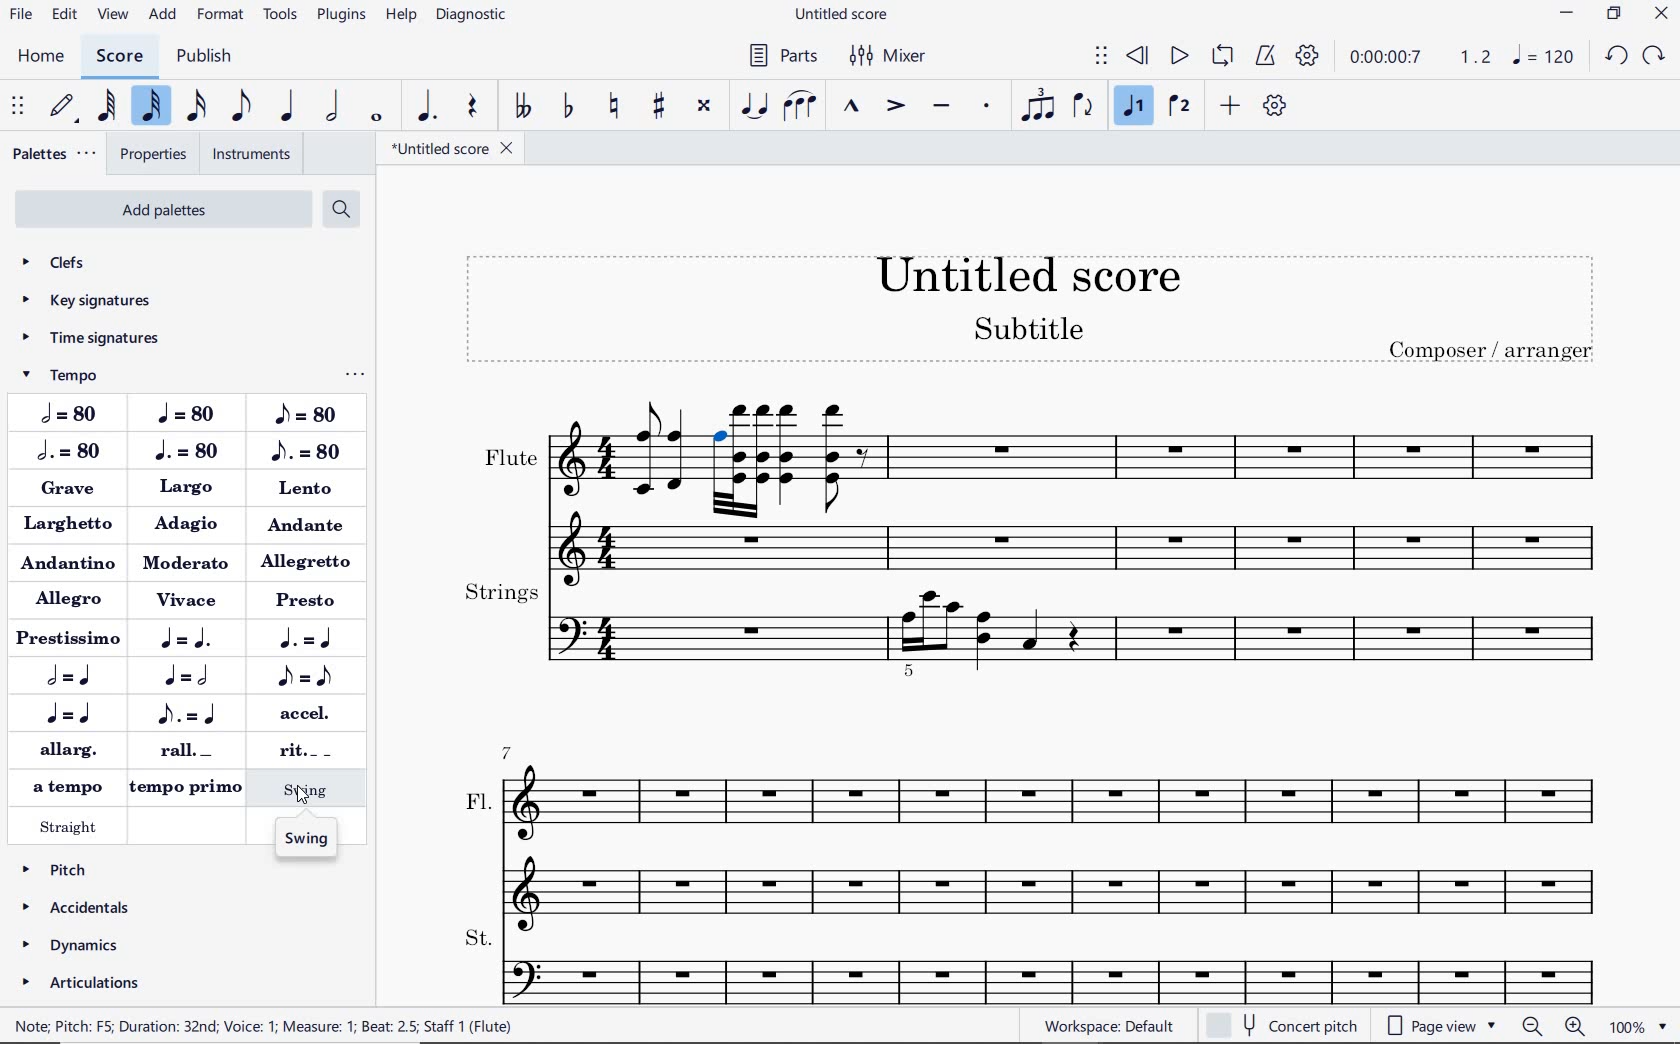  What do you see at coordinates (1049, 633) in the screenshot?
I see `strings` at bounding box center [1049, 633].